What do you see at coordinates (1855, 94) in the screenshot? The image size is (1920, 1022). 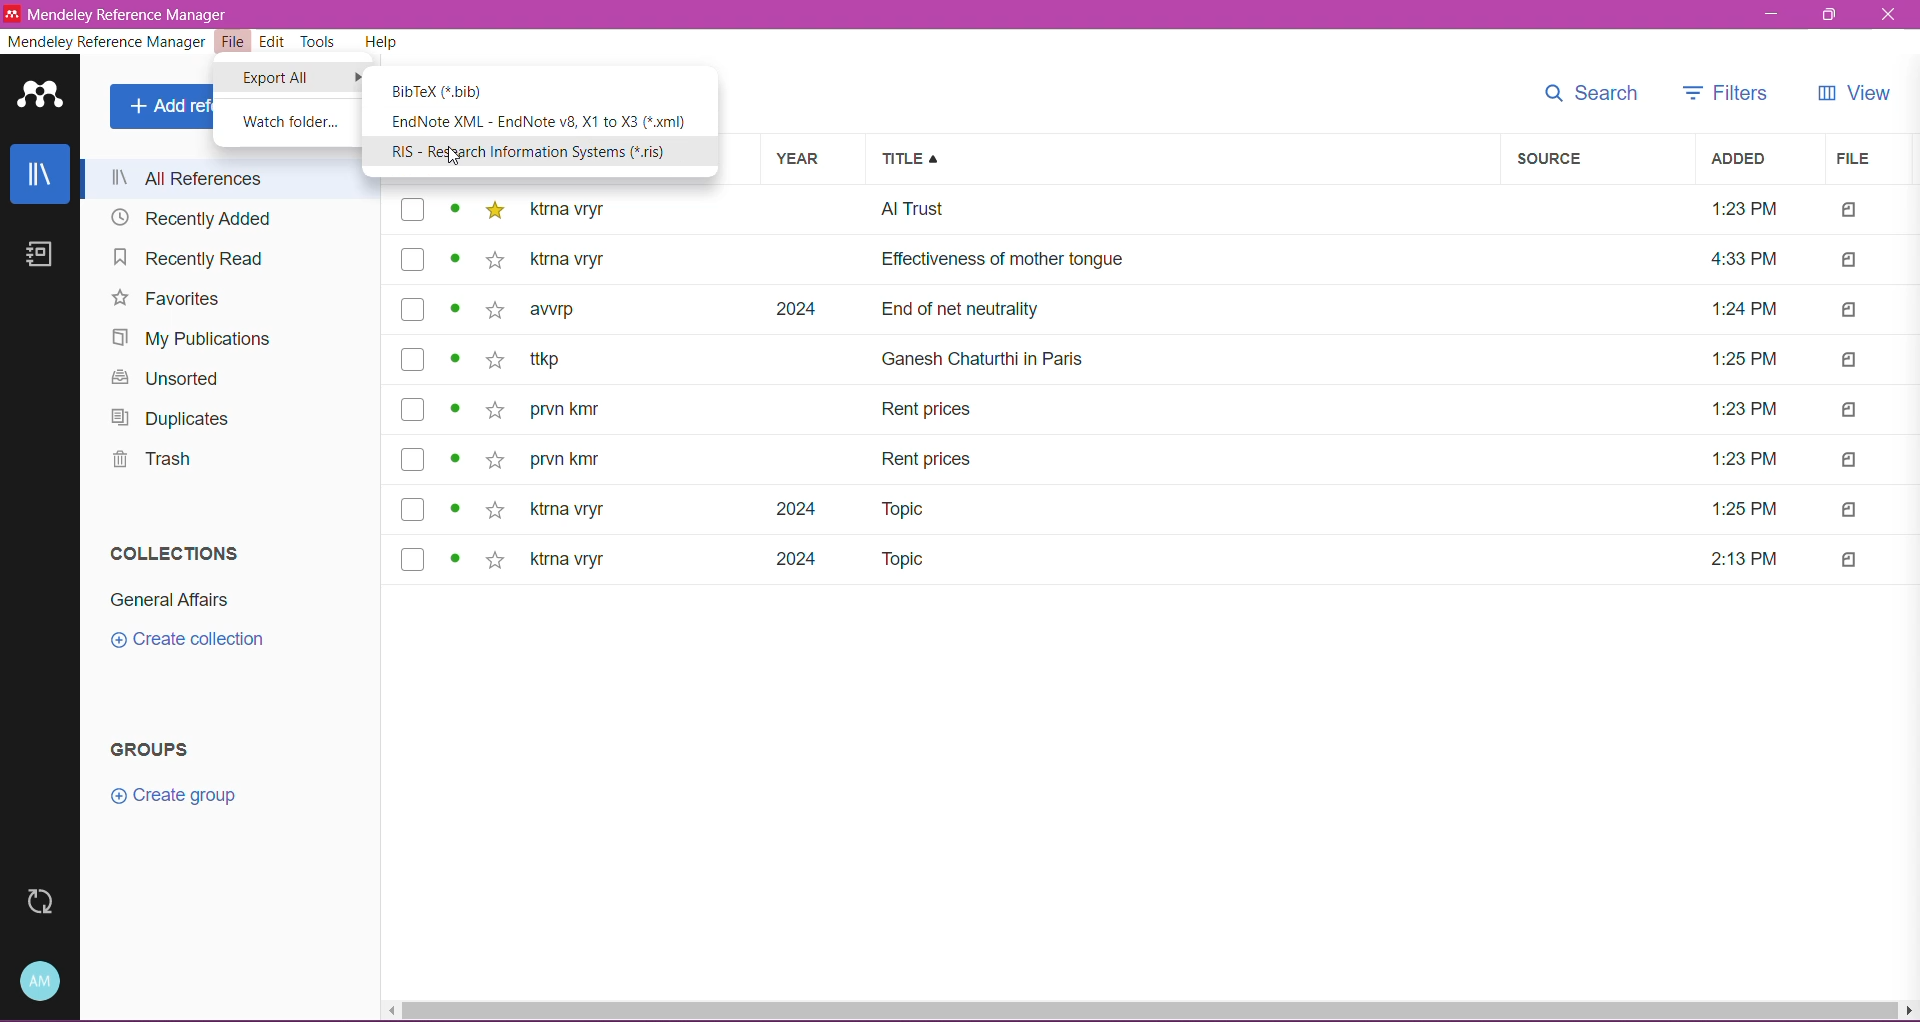 I see `View` at bounding box center [1855, 94].